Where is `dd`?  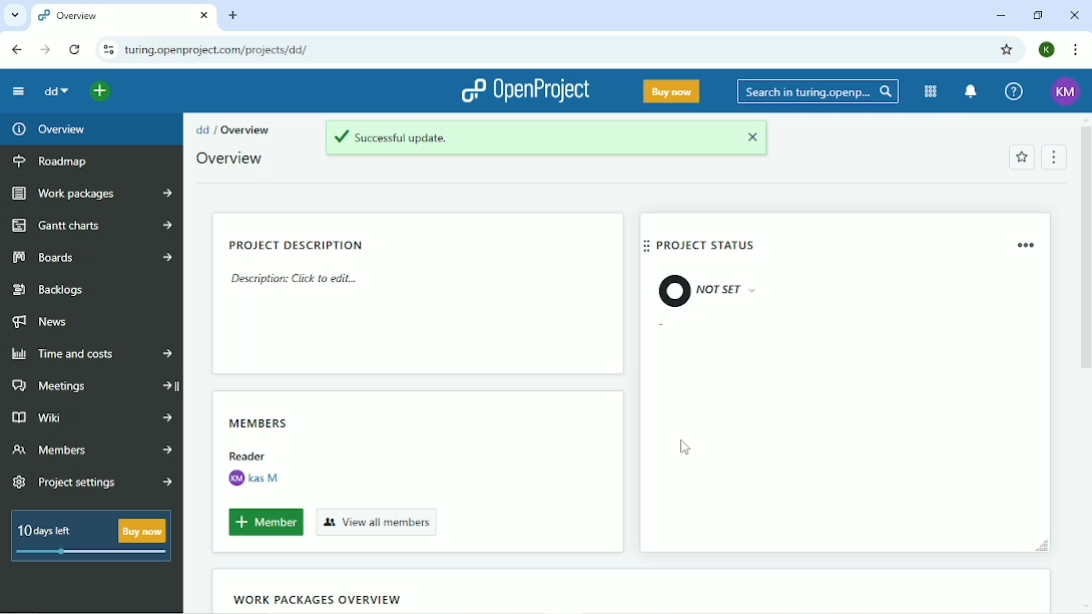 dd is located at coordinates (203, 129).